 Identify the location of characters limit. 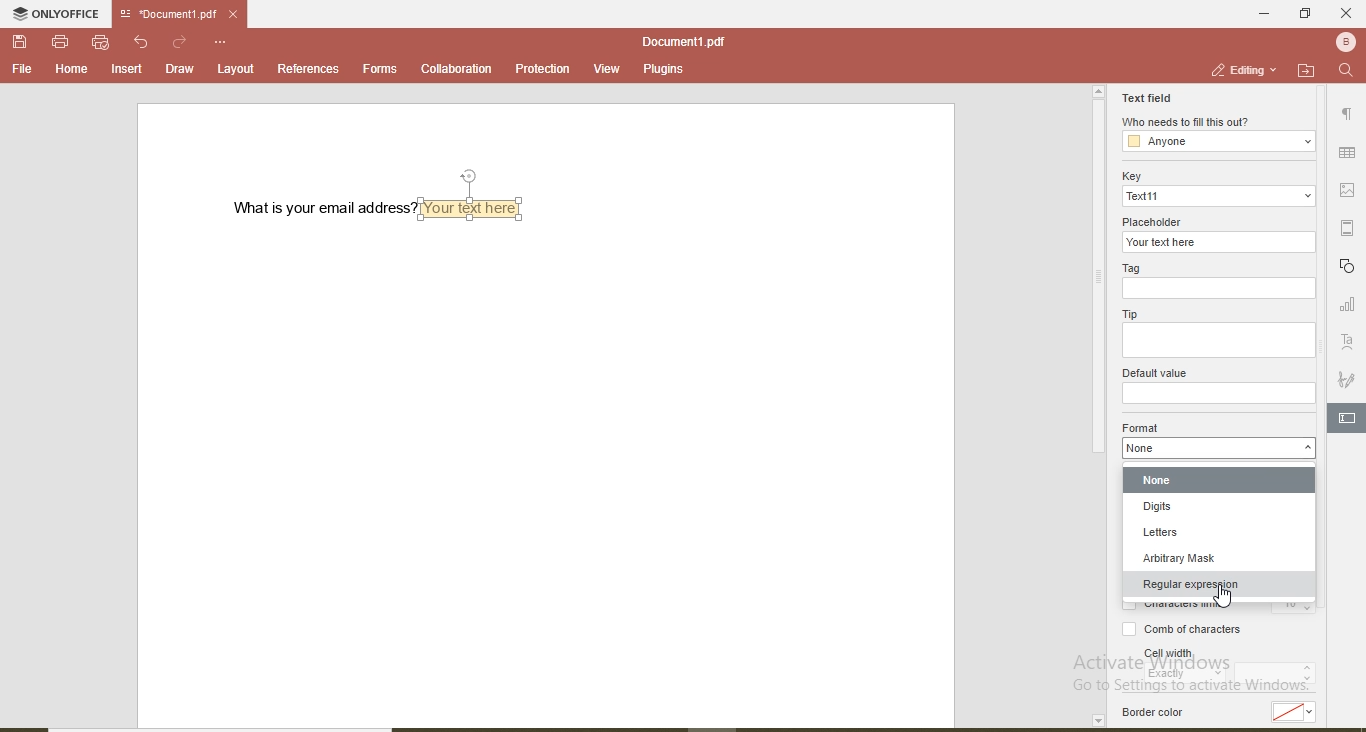
(1180, 608).